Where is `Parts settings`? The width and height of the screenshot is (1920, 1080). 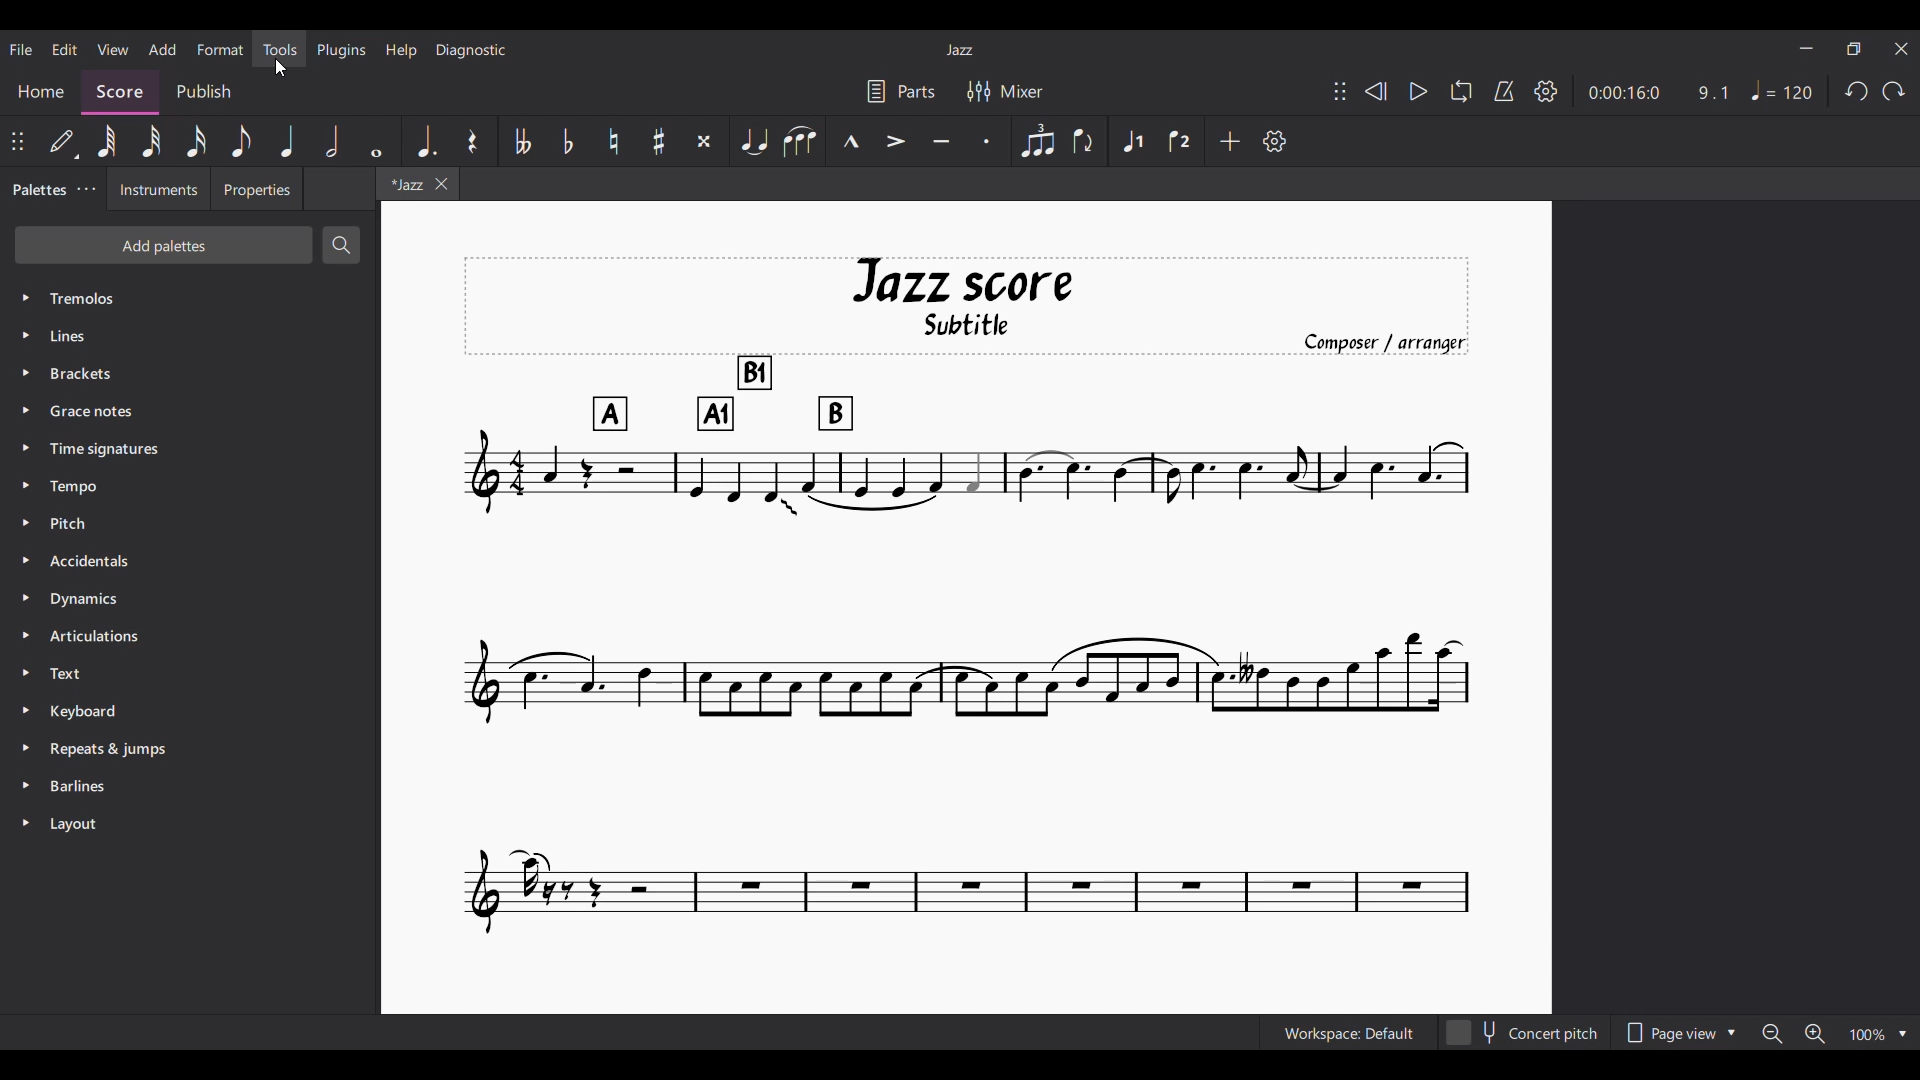
Parts settings is located at coordinates (901, 91).